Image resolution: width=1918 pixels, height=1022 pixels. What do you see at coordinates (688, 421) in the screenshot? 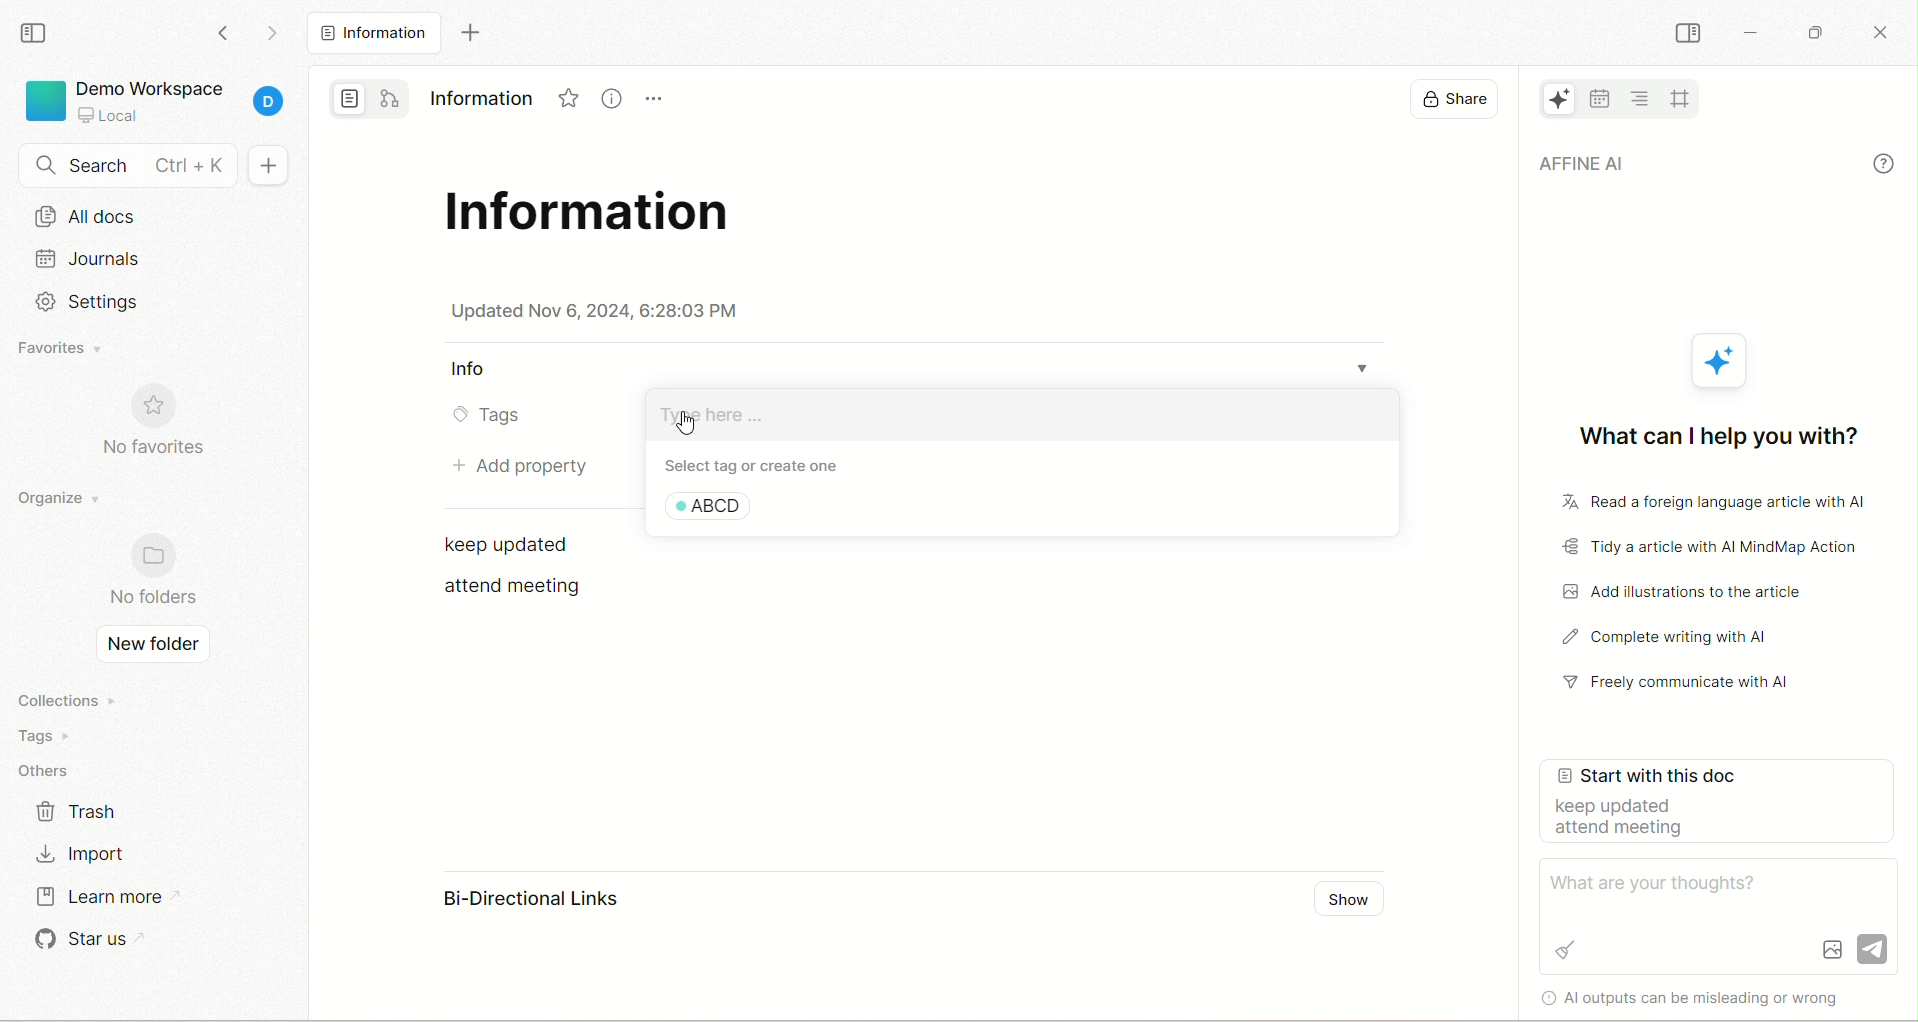
I see `cursor` at bounding box center [688, 421].